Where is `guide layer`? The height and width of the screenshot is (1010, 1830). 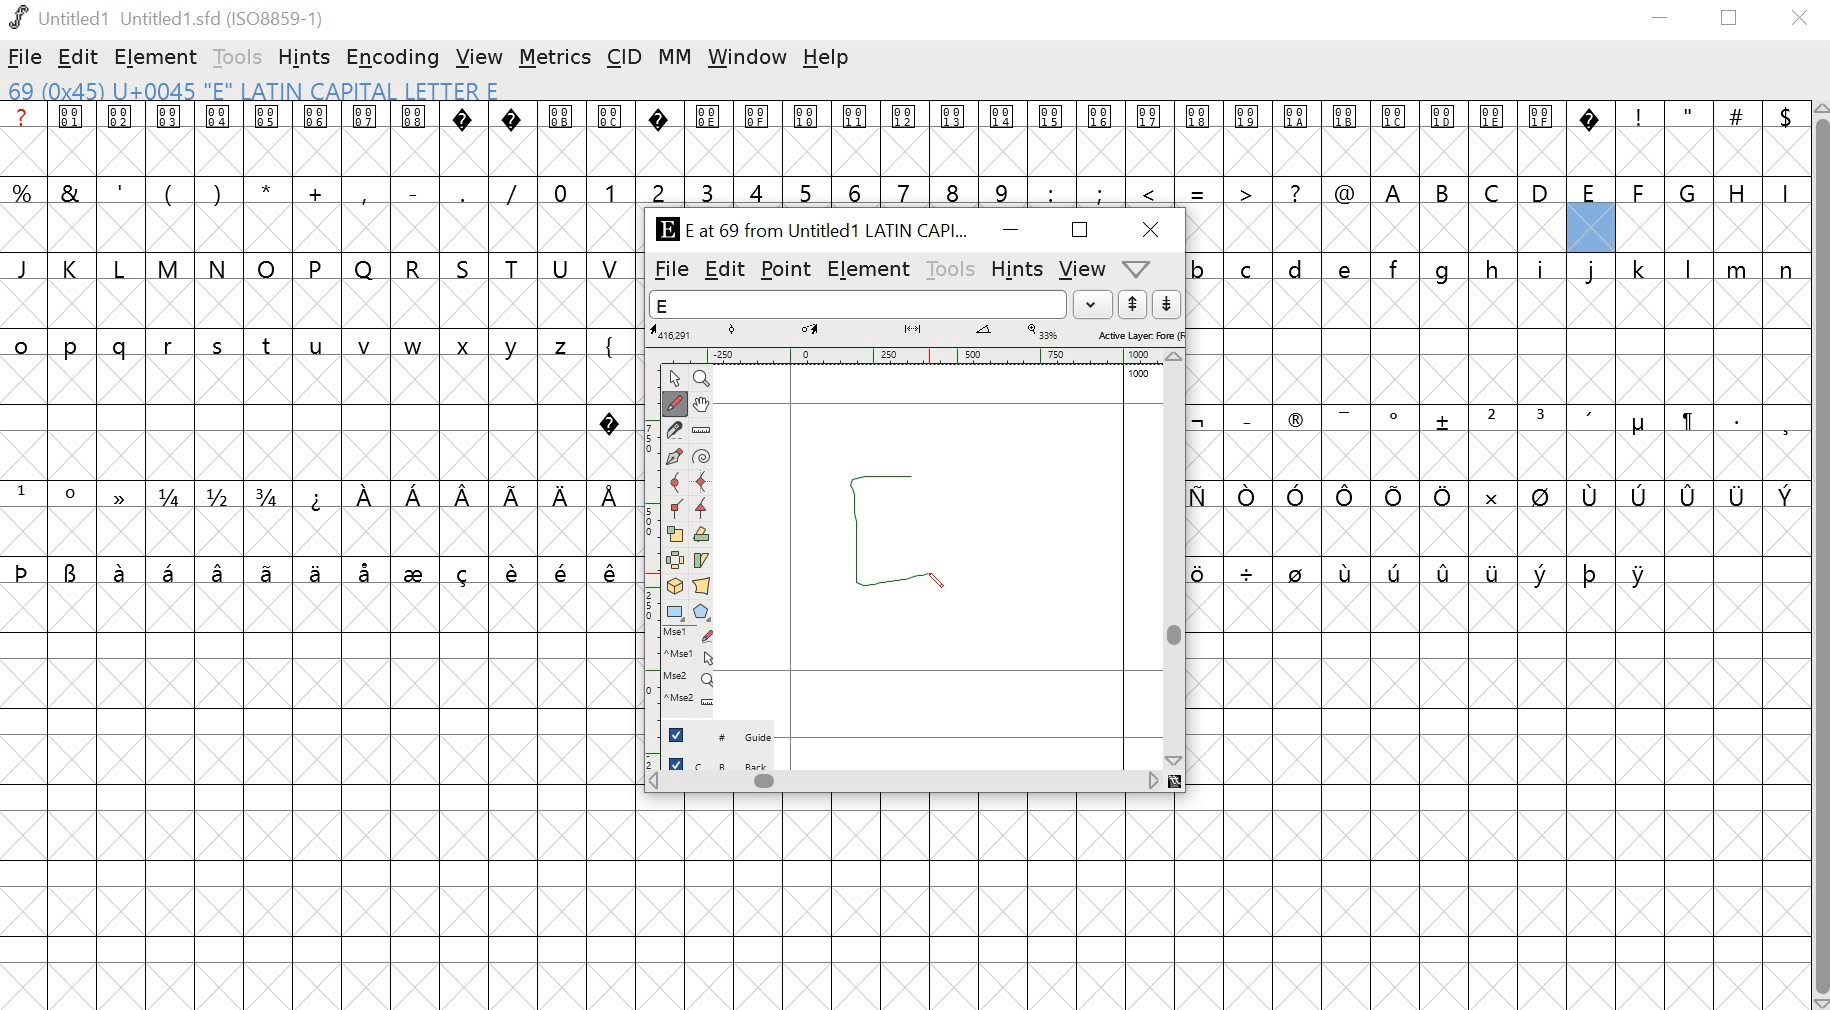 guide layer is located at coordinates (719, 739).